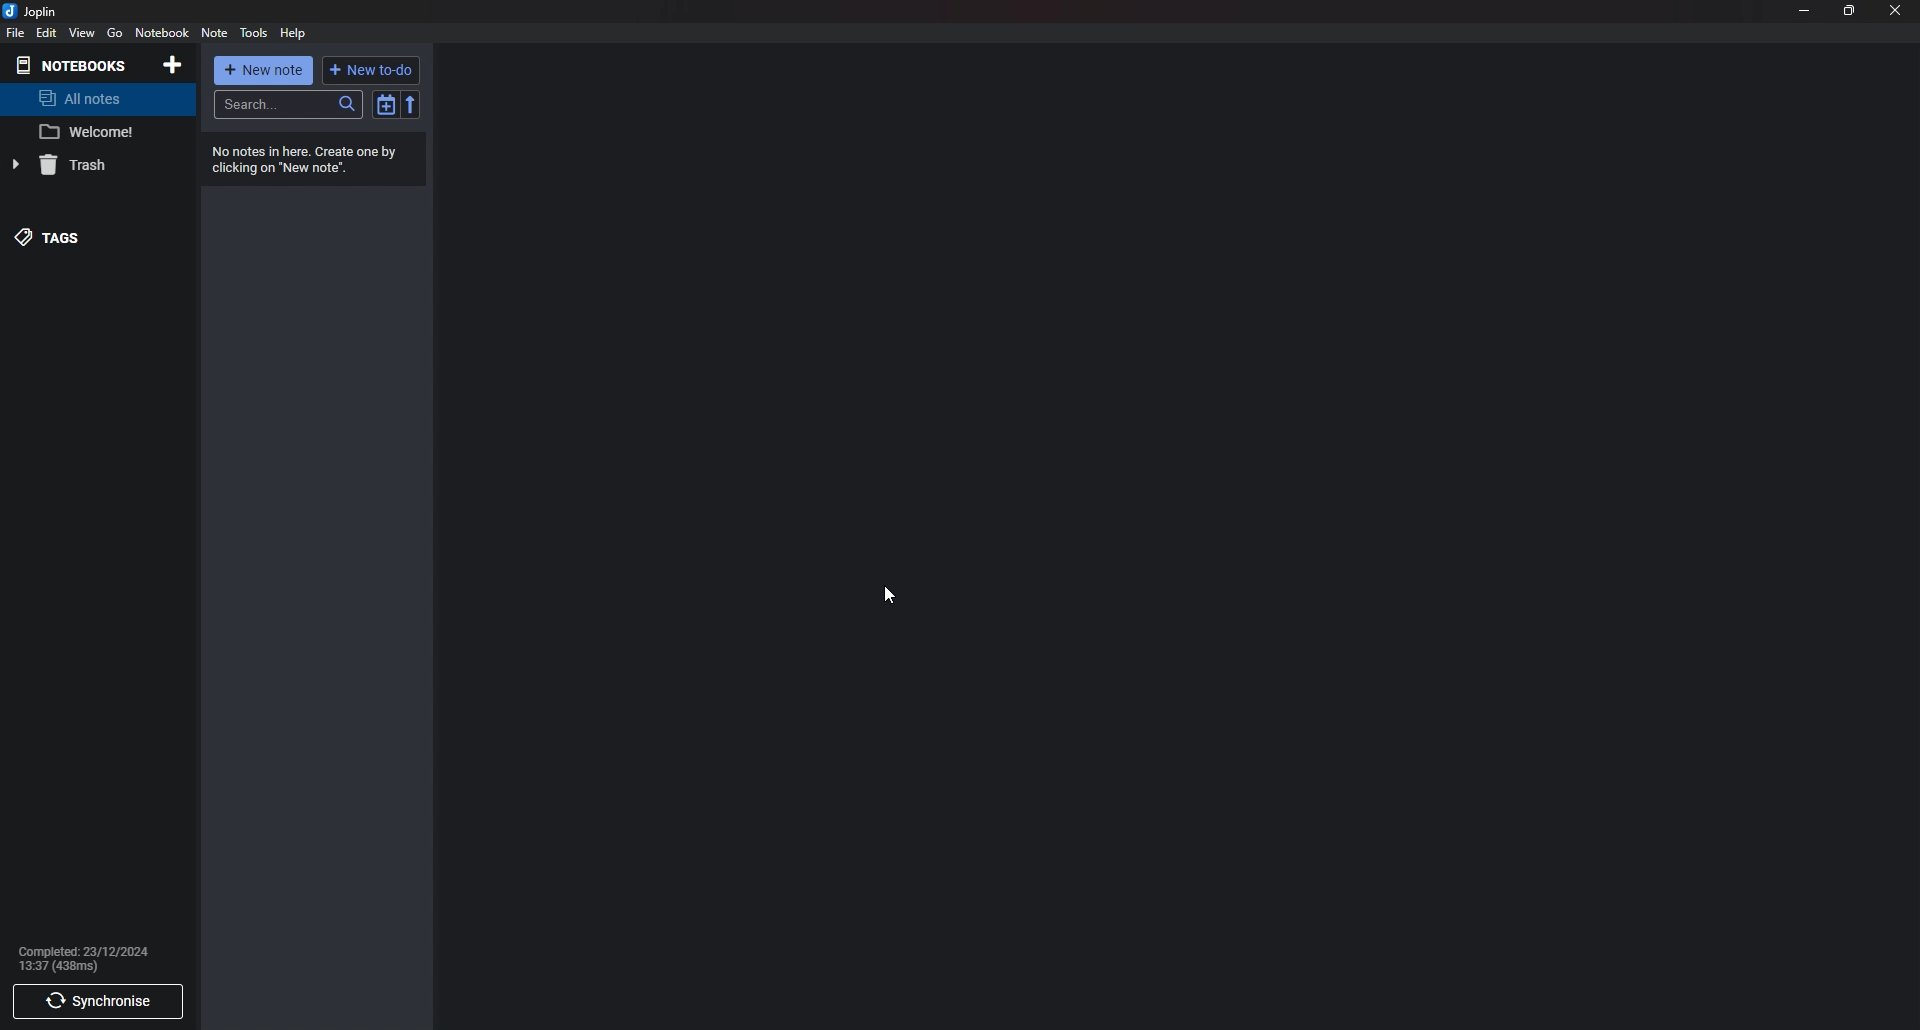 Image resolution: width=1920 pixels, height=1030 pixels. What do you see at coordinates (1896, 12) in the screenshot?
I see `close` at bounding box center [1896, 12].